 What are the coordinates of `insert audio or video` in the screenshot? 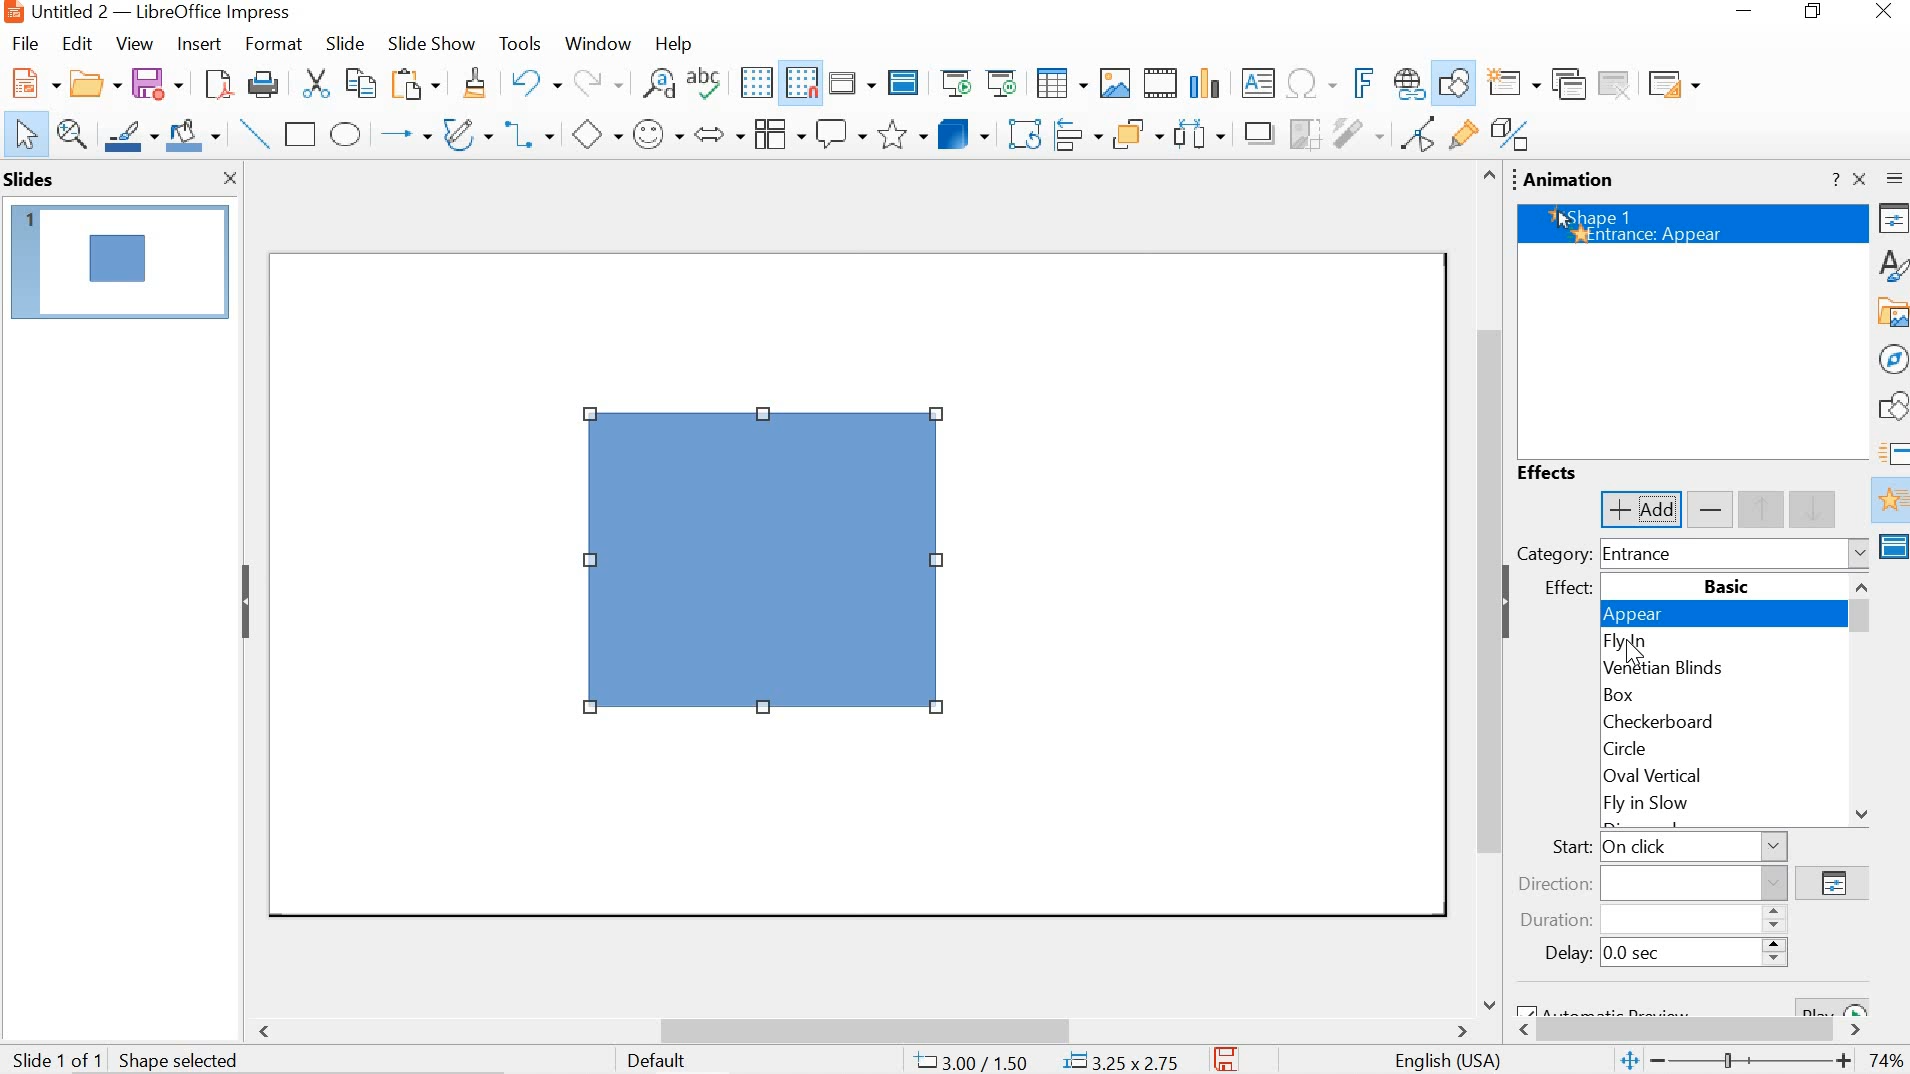 It's located at (1158, 81).